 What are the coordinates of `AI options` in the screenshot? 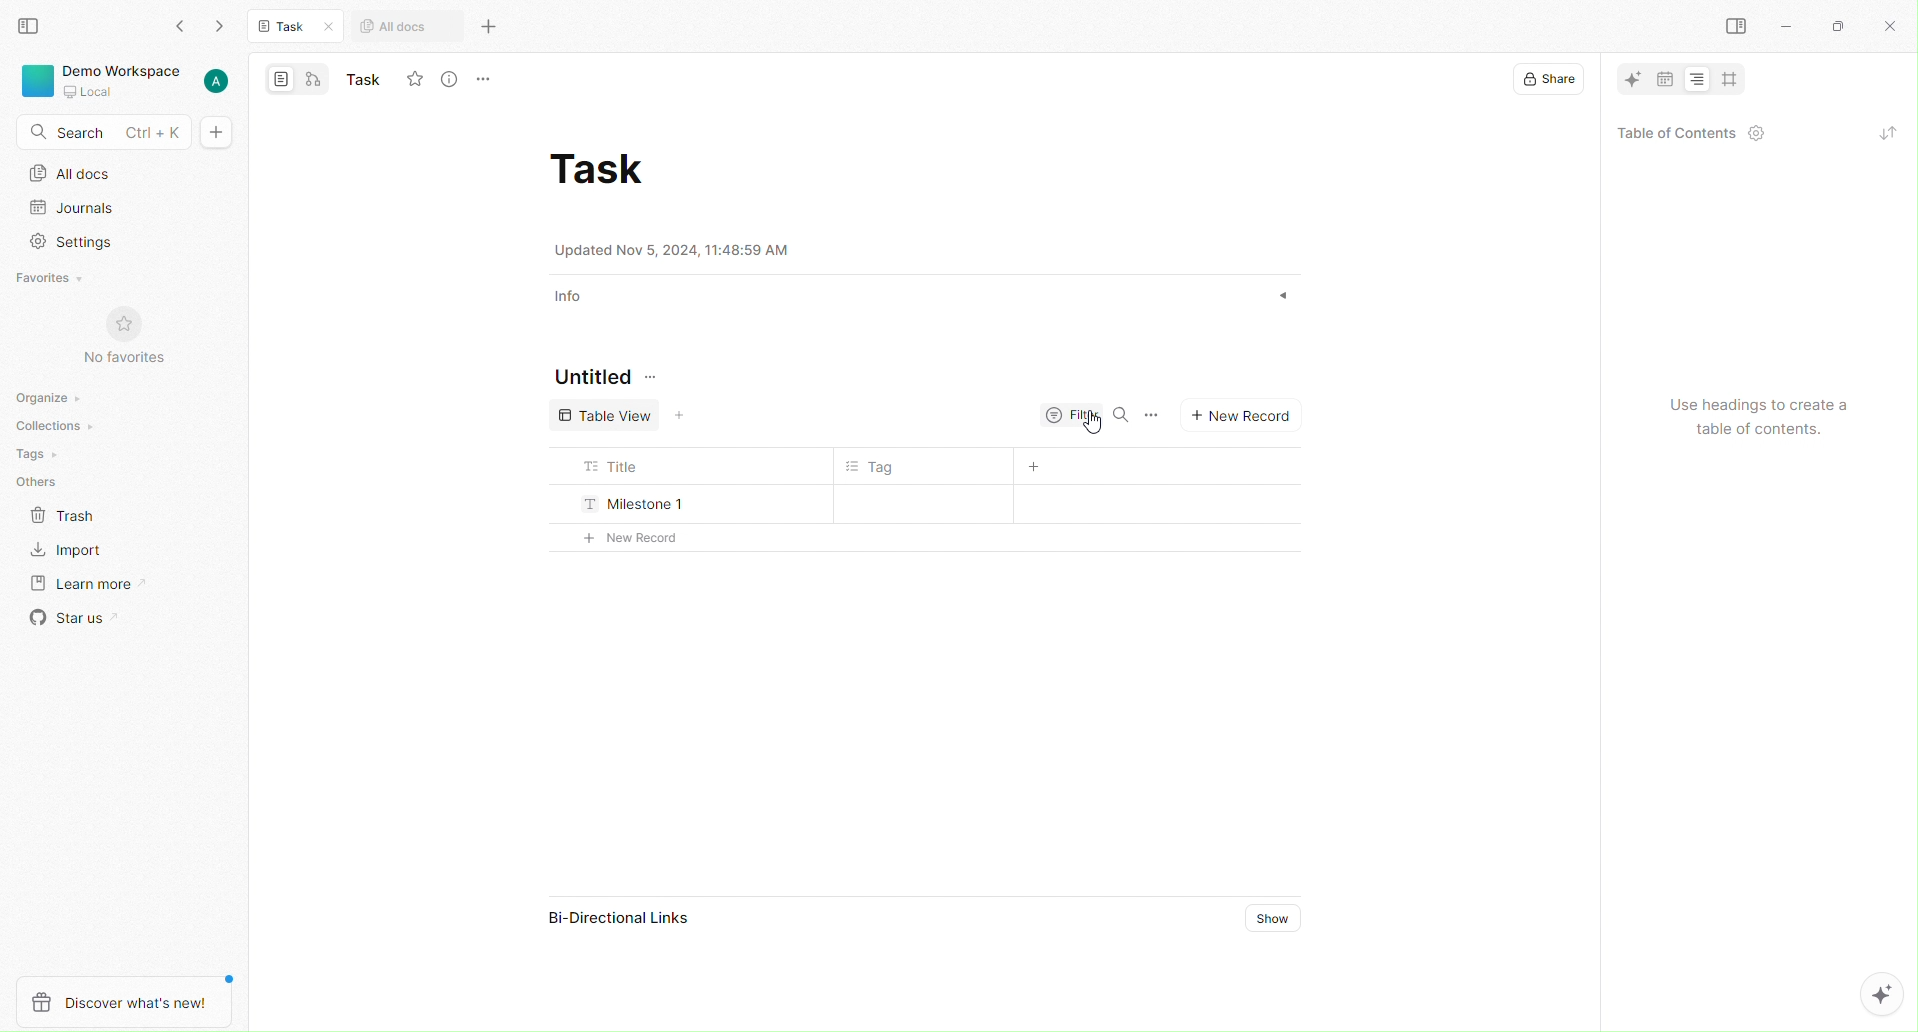 It's located at (1889, 1000).